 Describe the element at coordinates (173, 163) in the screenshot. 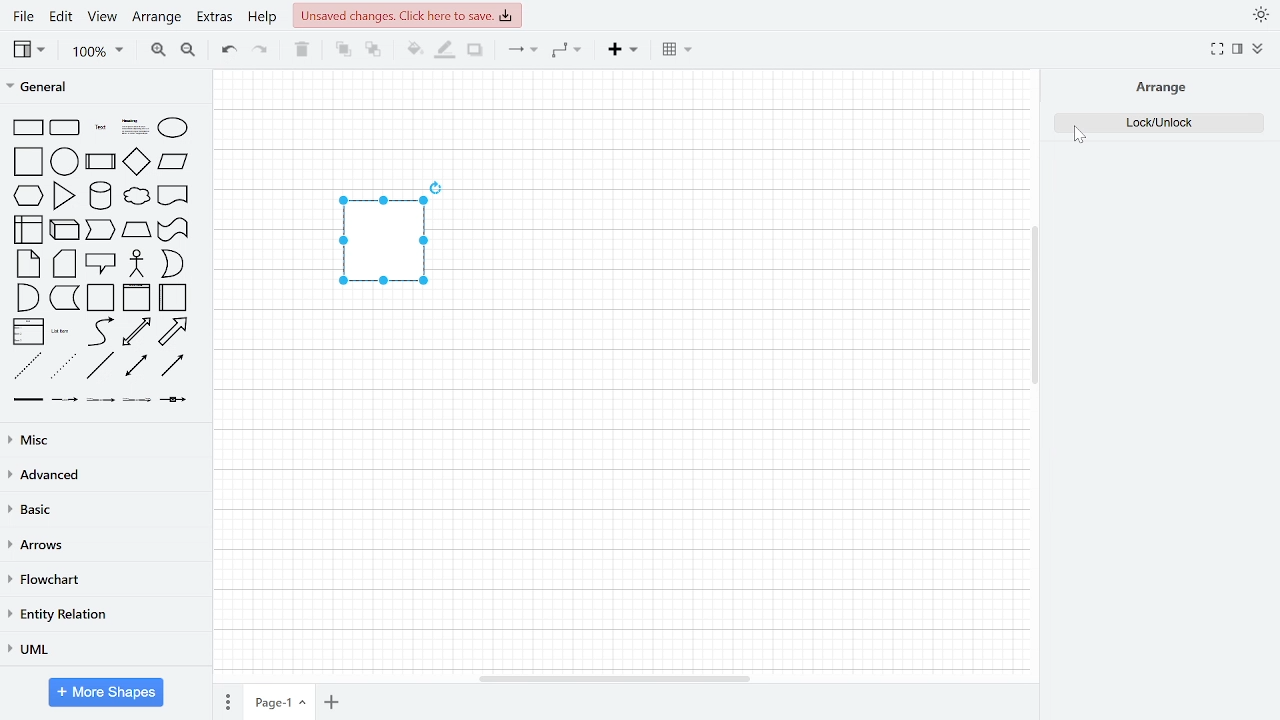

I see `parallelogram` at that location.